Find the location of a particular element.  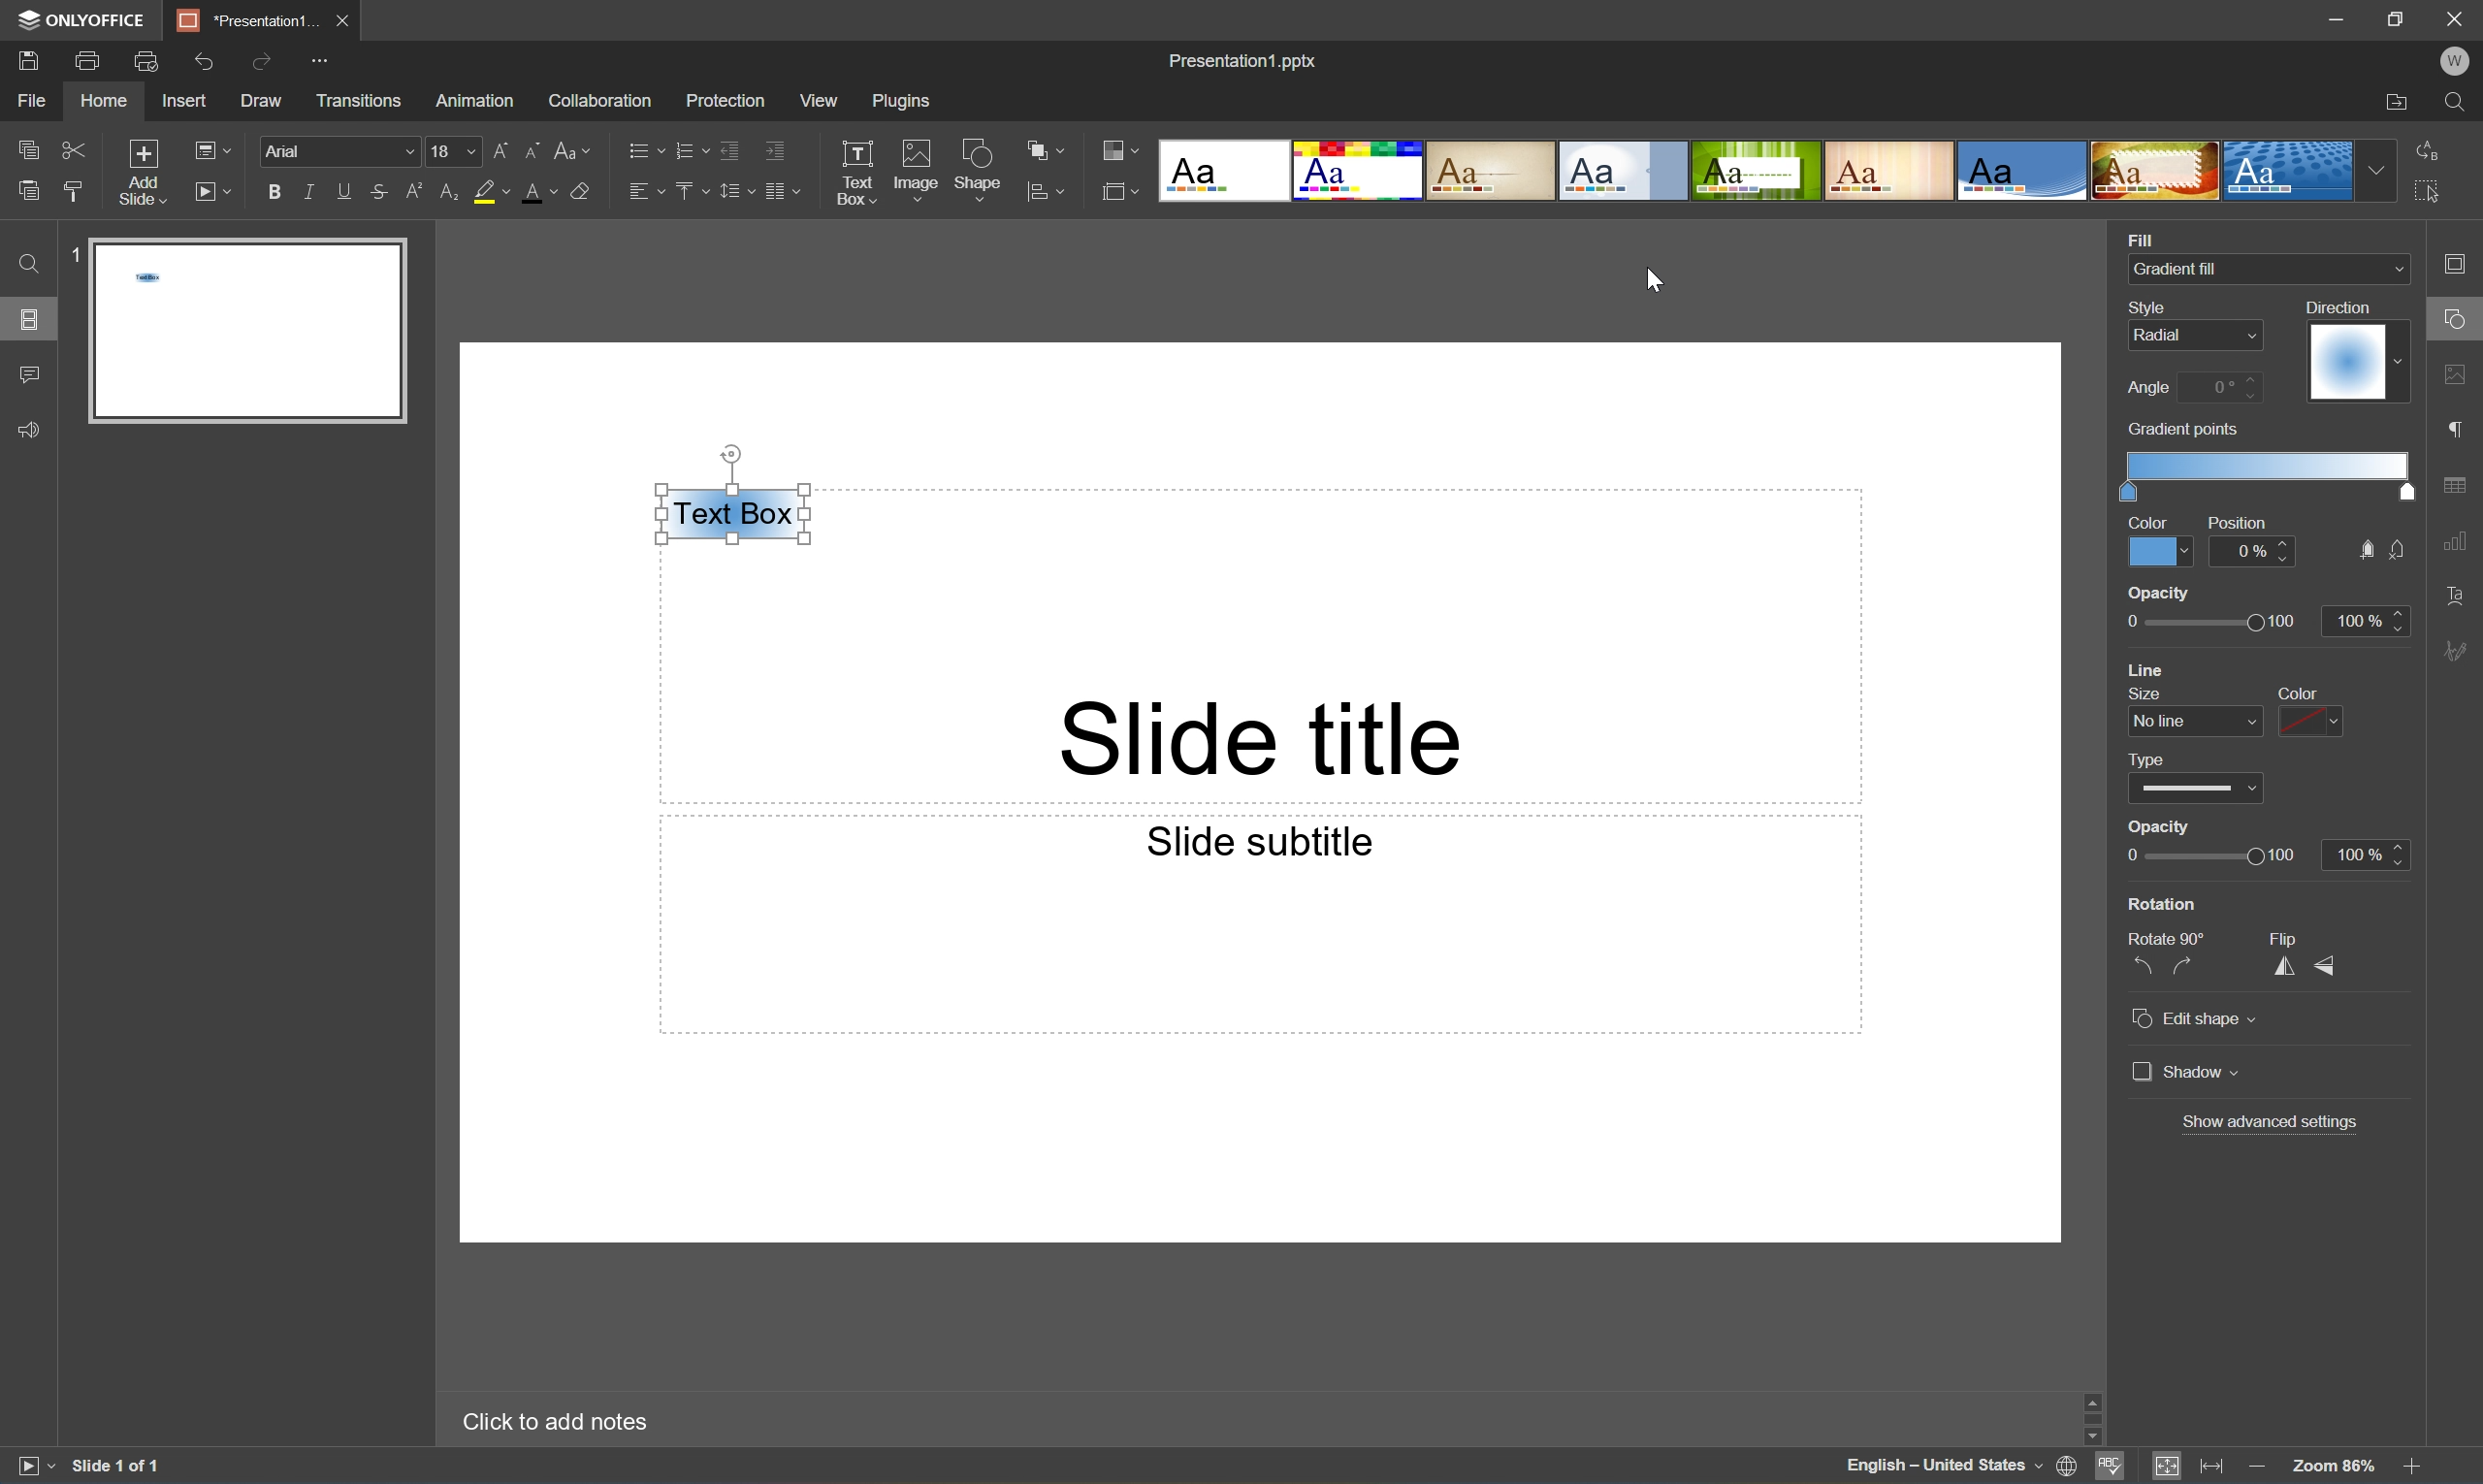

Strikethrough is located at coordinates (374, 190).